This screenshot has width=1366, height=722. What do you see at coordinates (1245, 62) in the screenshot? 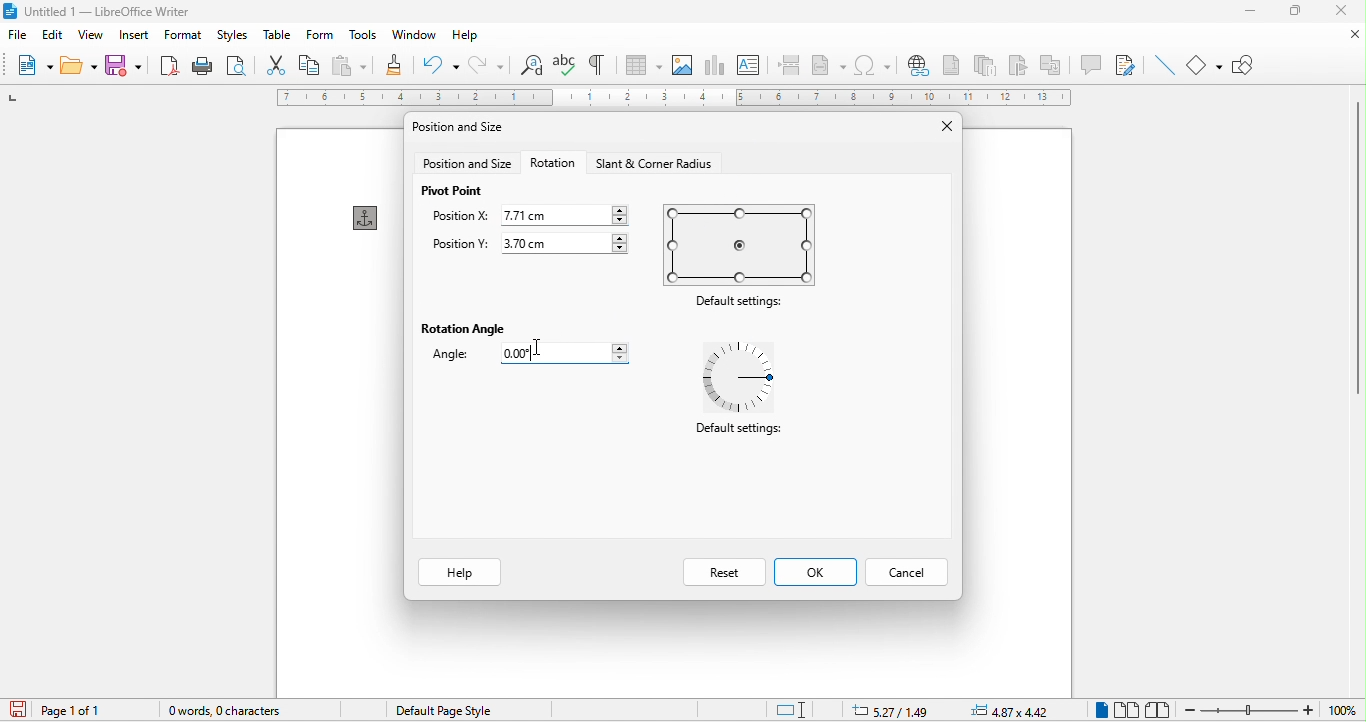
I see `show draw function` at bounding box center [1245, 62].